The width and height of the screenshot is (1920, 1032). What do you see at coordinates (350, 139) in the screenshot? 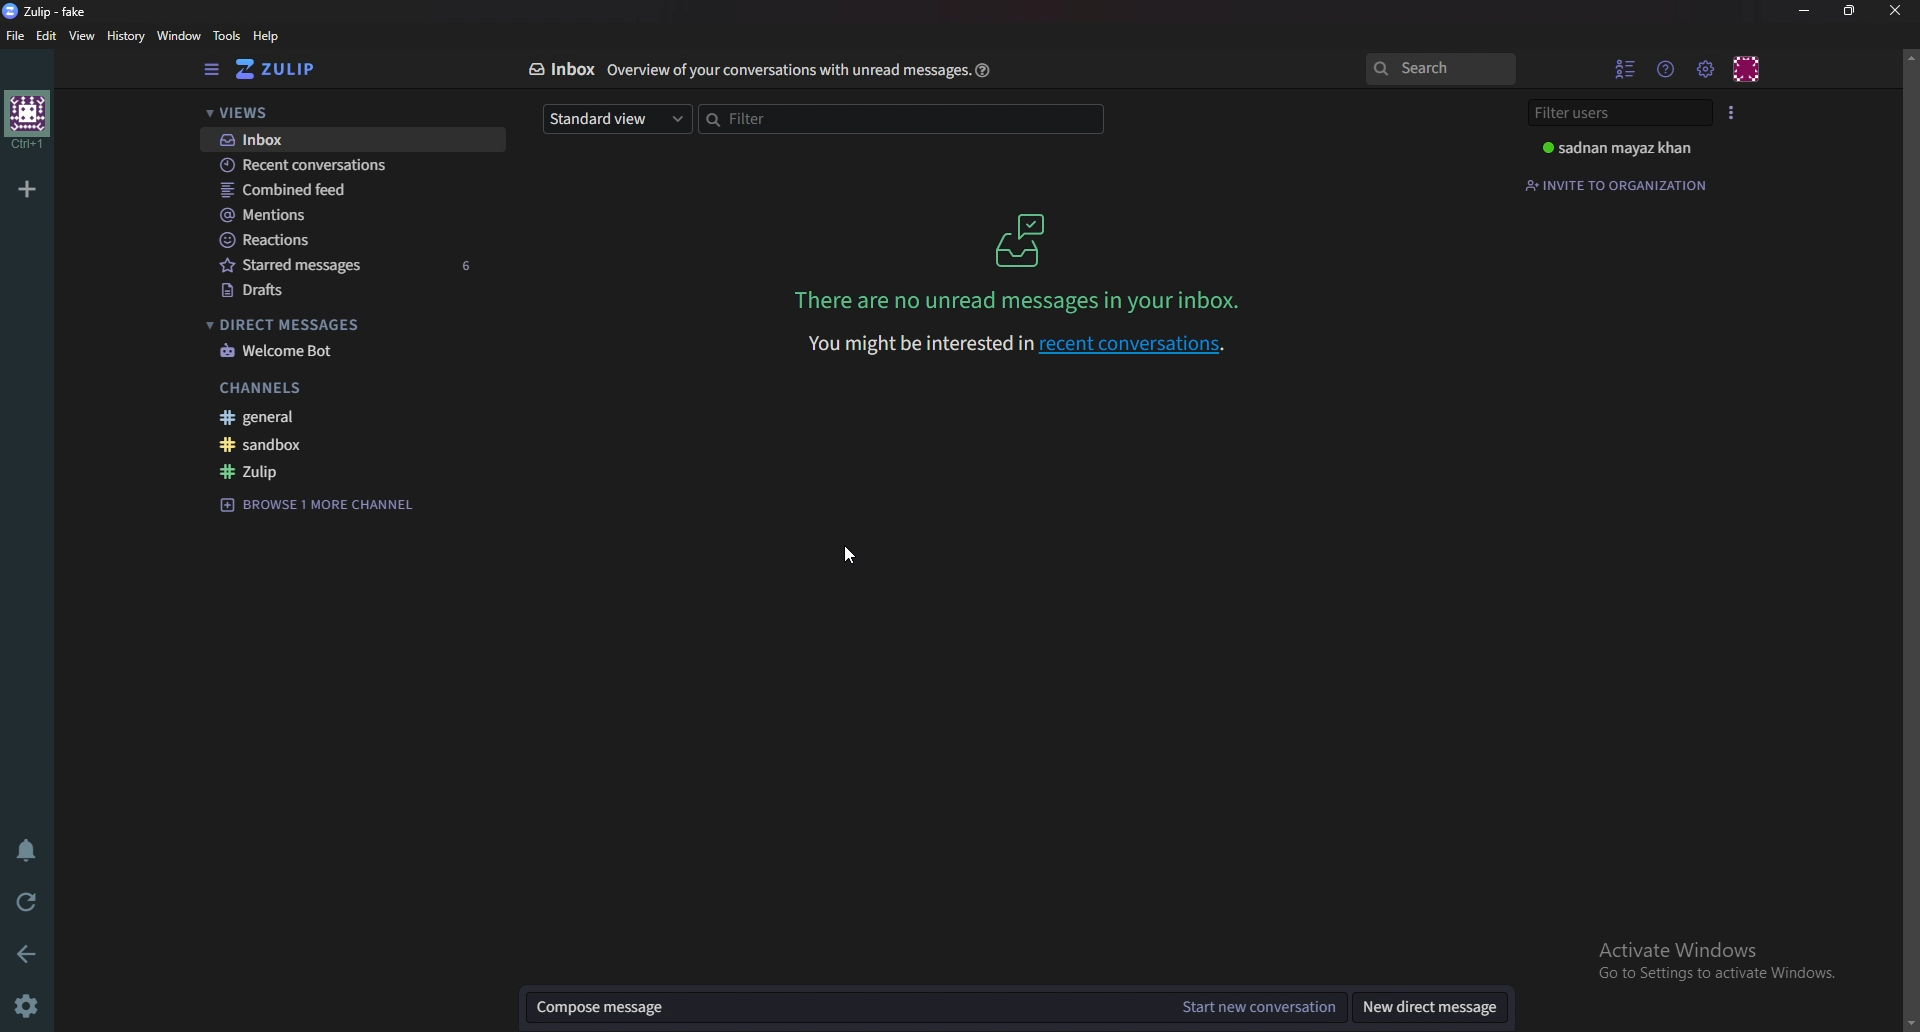
I see `Inbox` at bounding box center [350, 139].